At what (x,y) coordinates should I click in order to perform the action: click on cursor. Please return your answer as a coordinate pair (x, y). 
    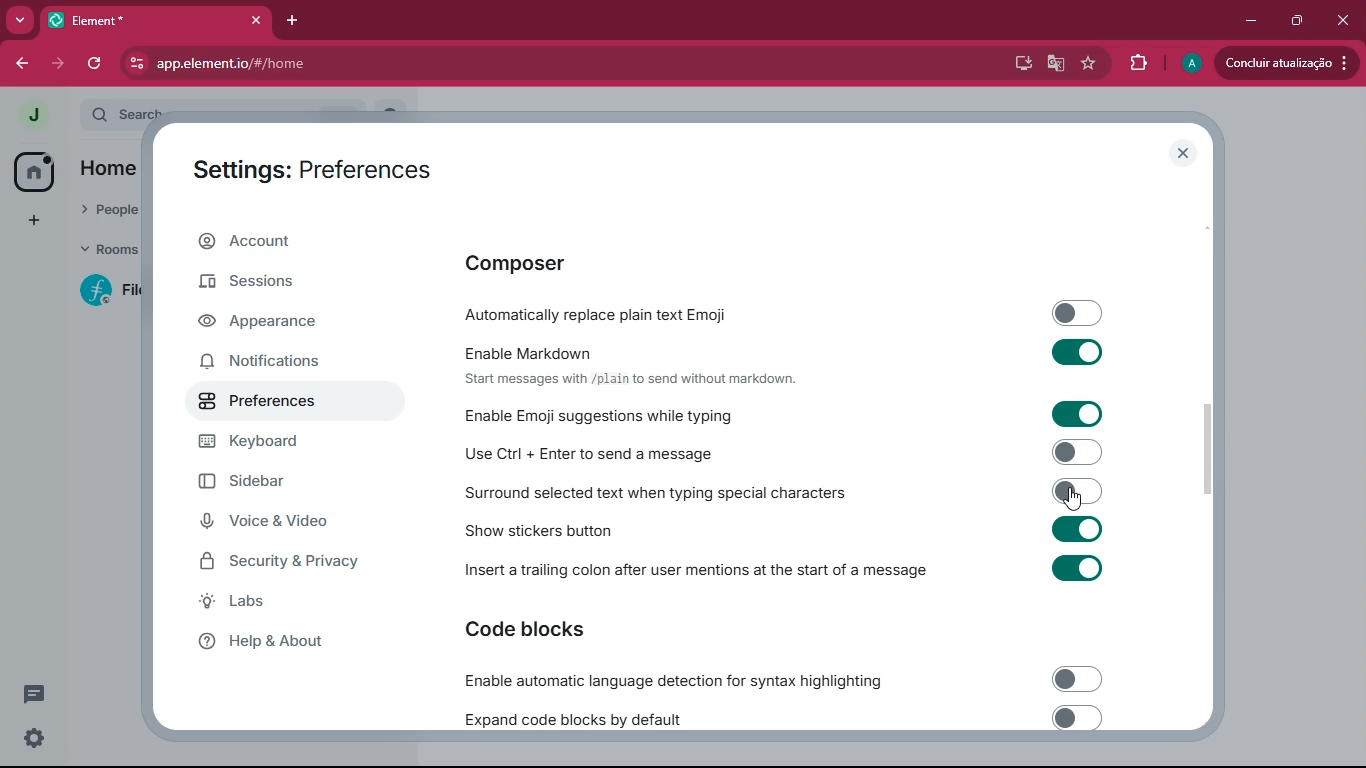
    Looking at the image, I should click on (1082, 499).